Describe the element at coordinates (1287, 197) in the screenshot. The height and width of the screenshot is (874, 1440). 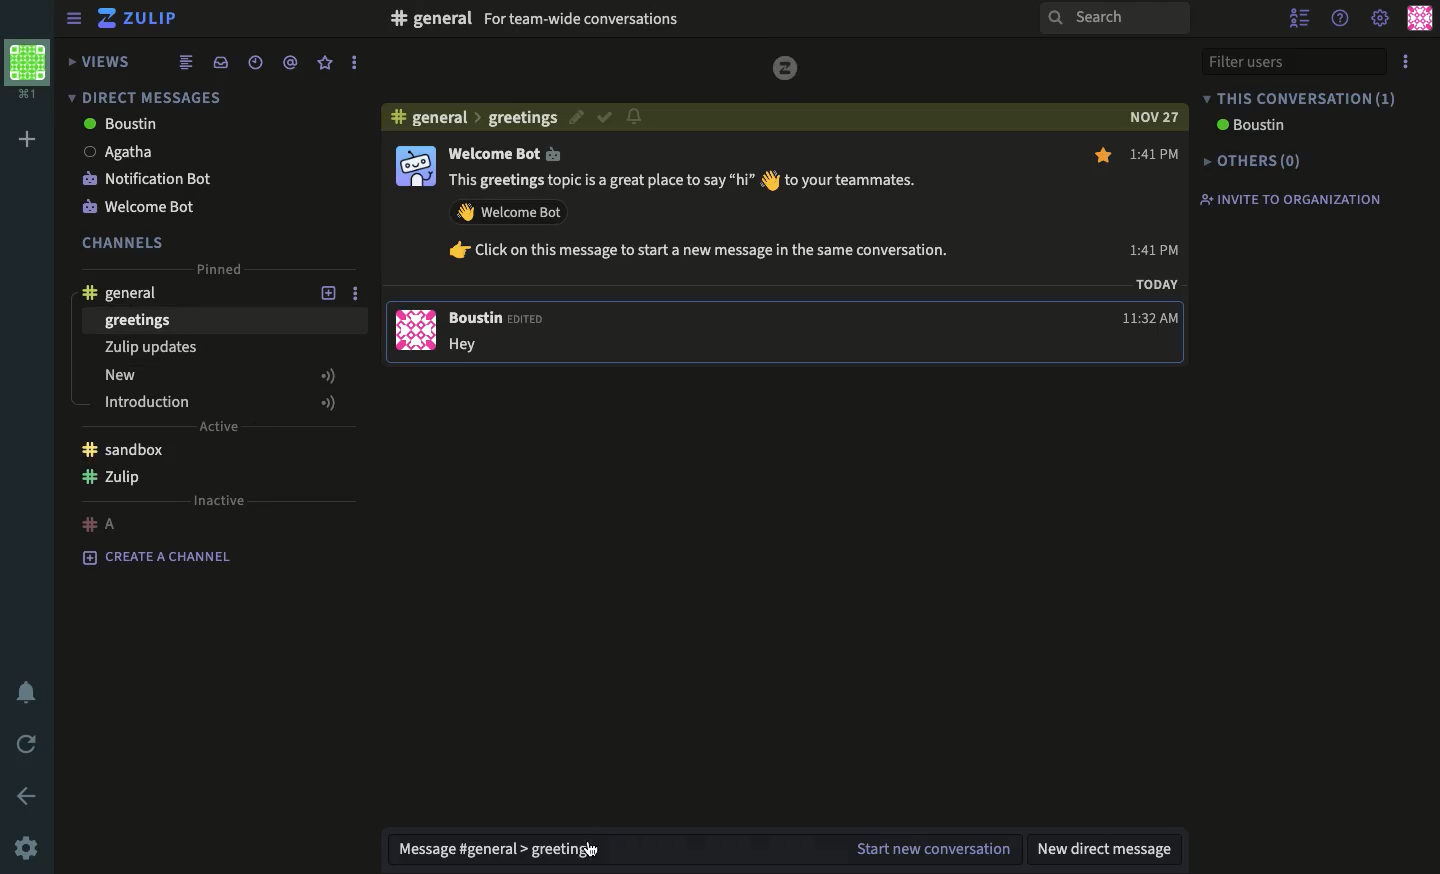
I see `invite to organization` at that location.